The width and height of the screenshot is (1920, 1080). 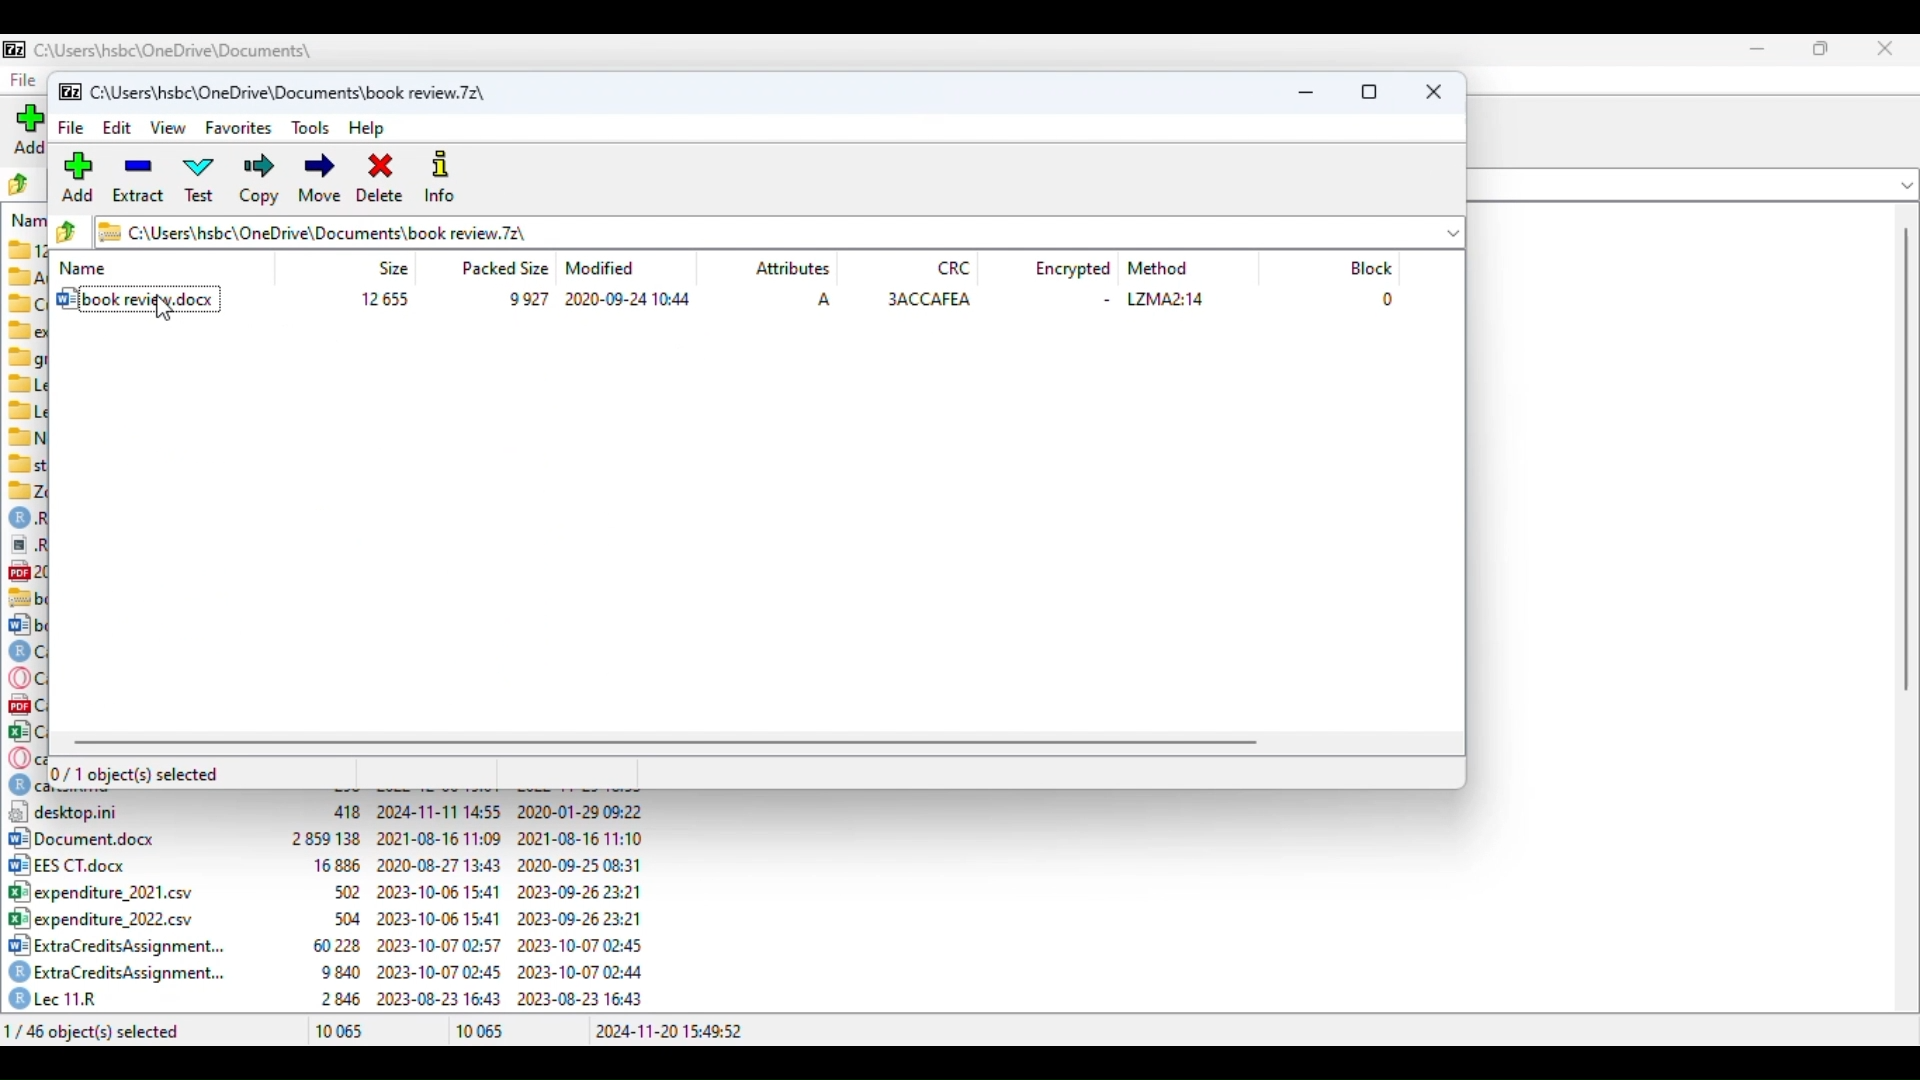 I want to click on method, so click(x=1159, y=268).